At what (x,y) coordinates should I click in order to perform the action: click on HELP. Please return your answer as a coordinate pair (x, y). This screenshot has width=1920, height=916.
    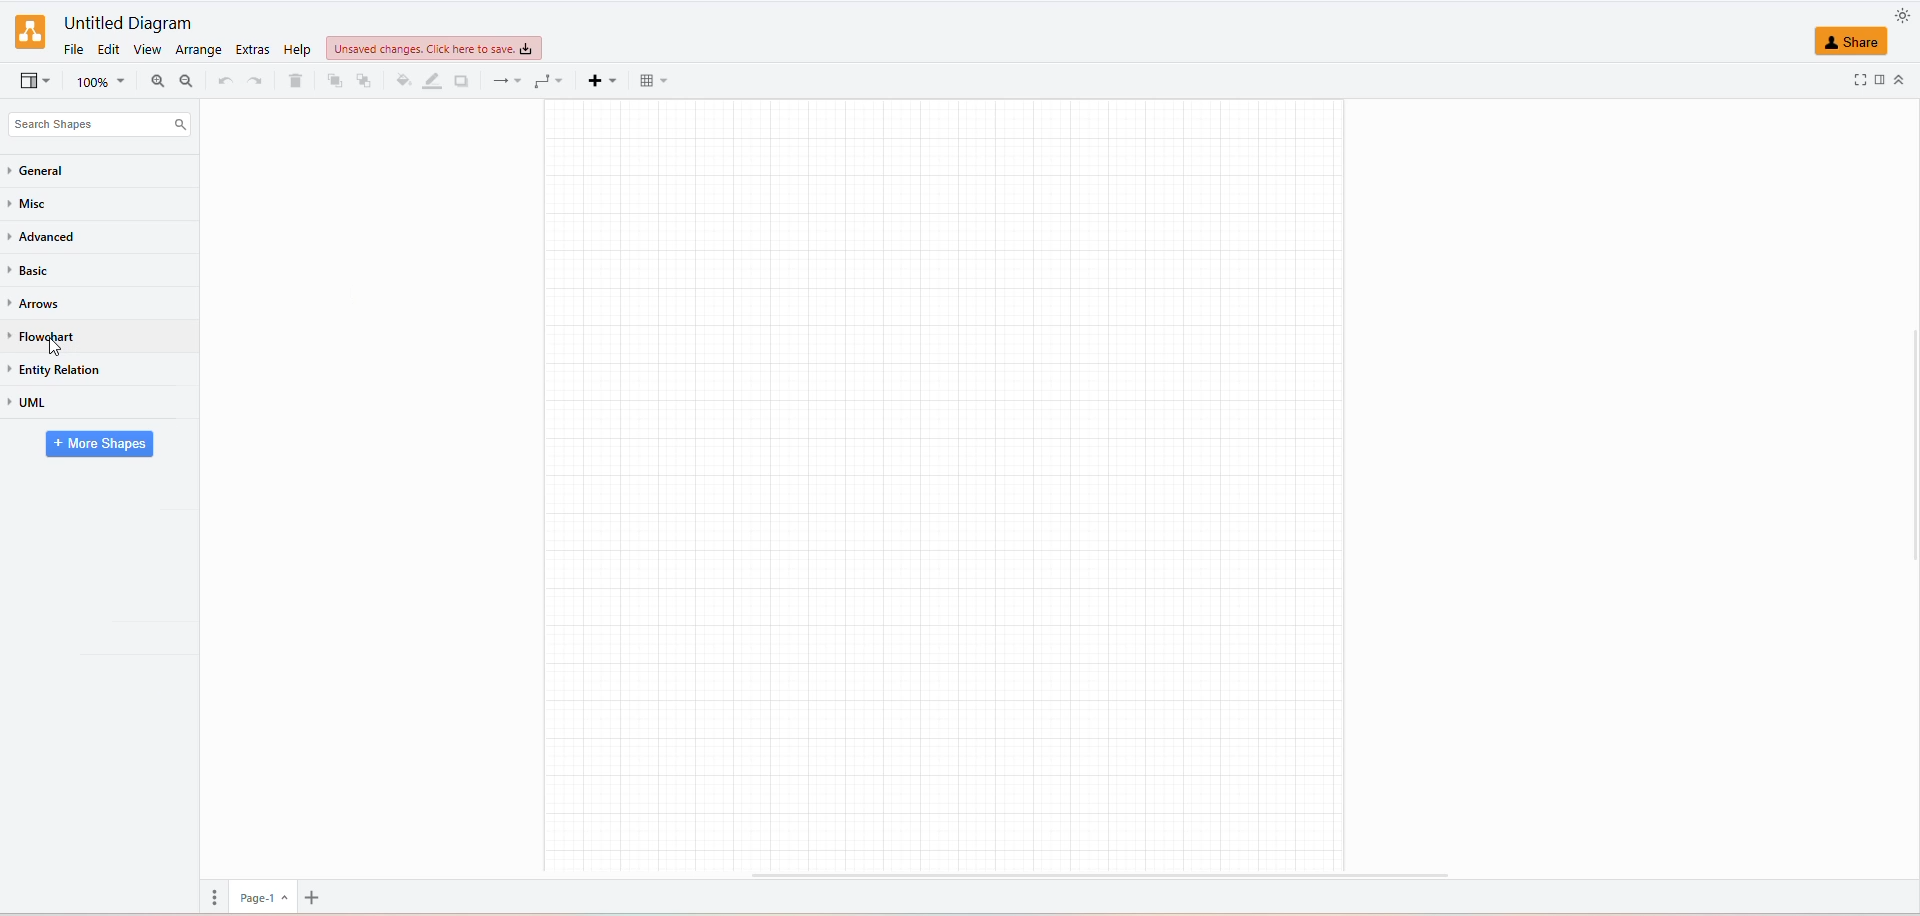
    Looking at the image, I should click on (295, 49).